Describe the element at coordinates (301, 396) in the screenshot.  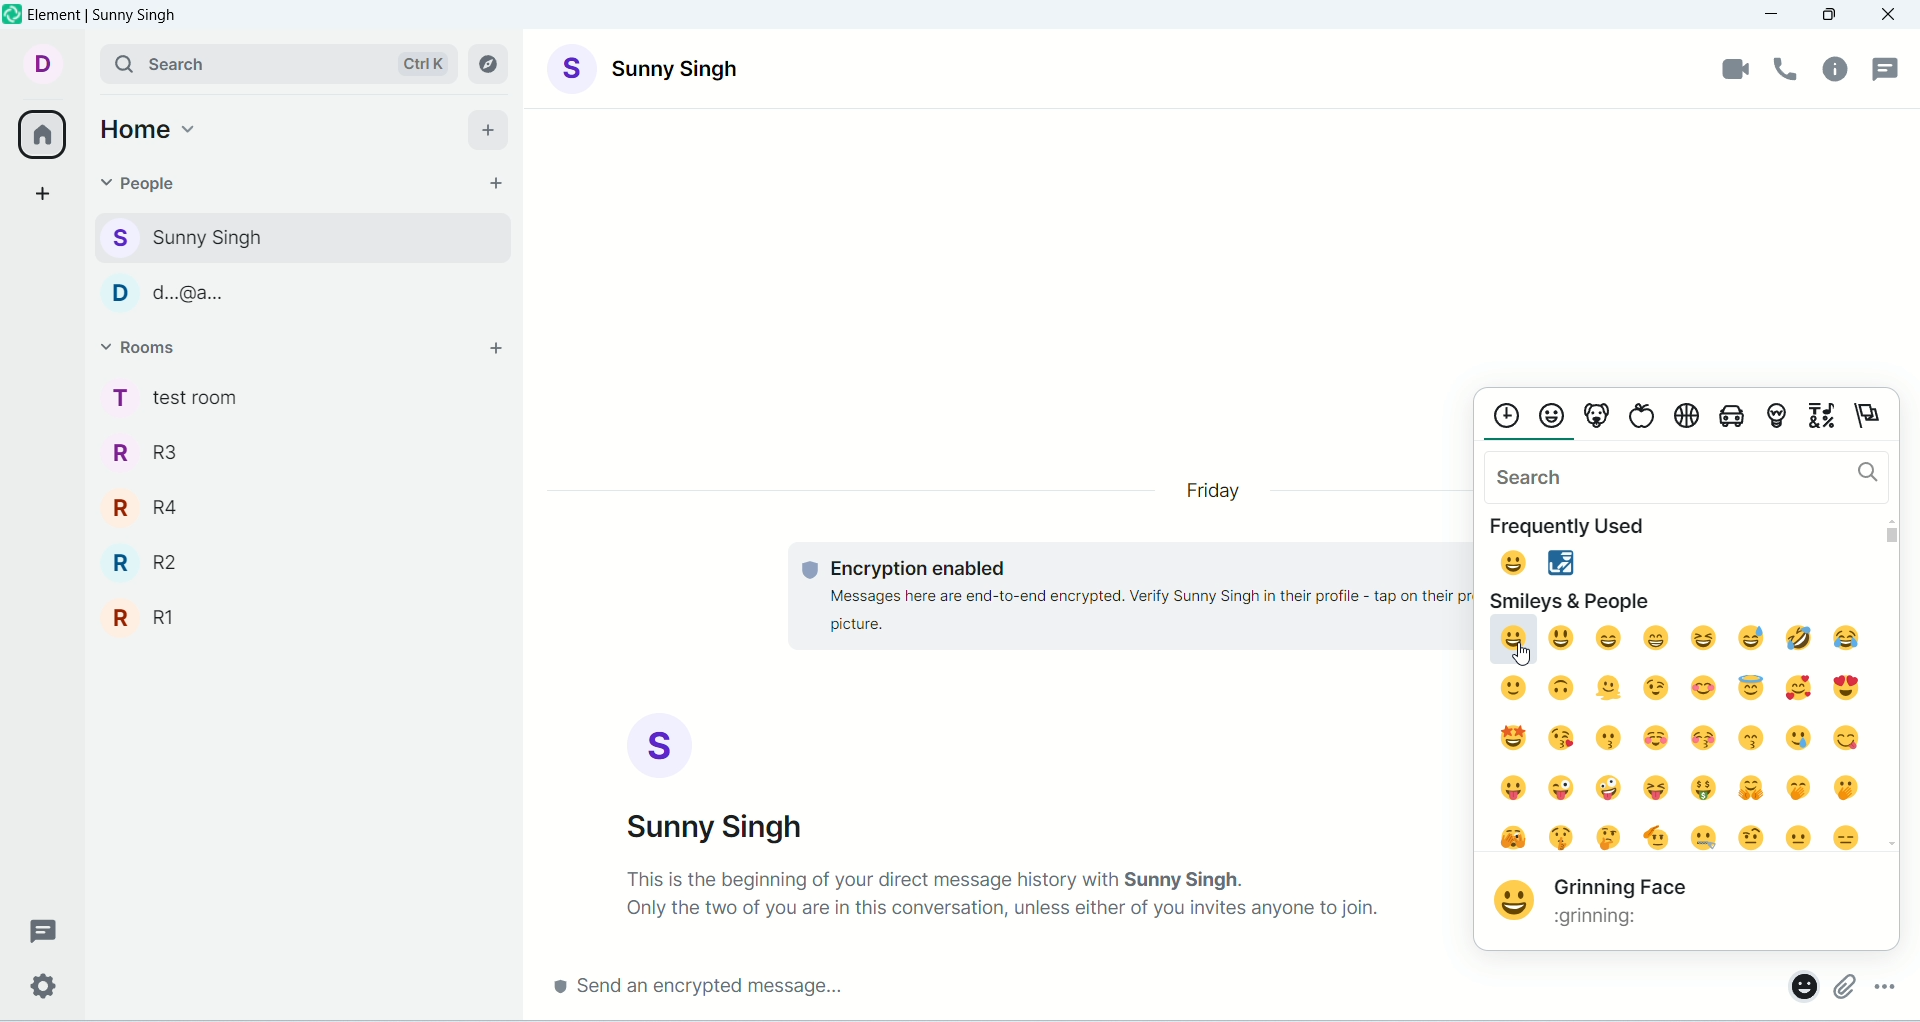
I see `test room` at that location.